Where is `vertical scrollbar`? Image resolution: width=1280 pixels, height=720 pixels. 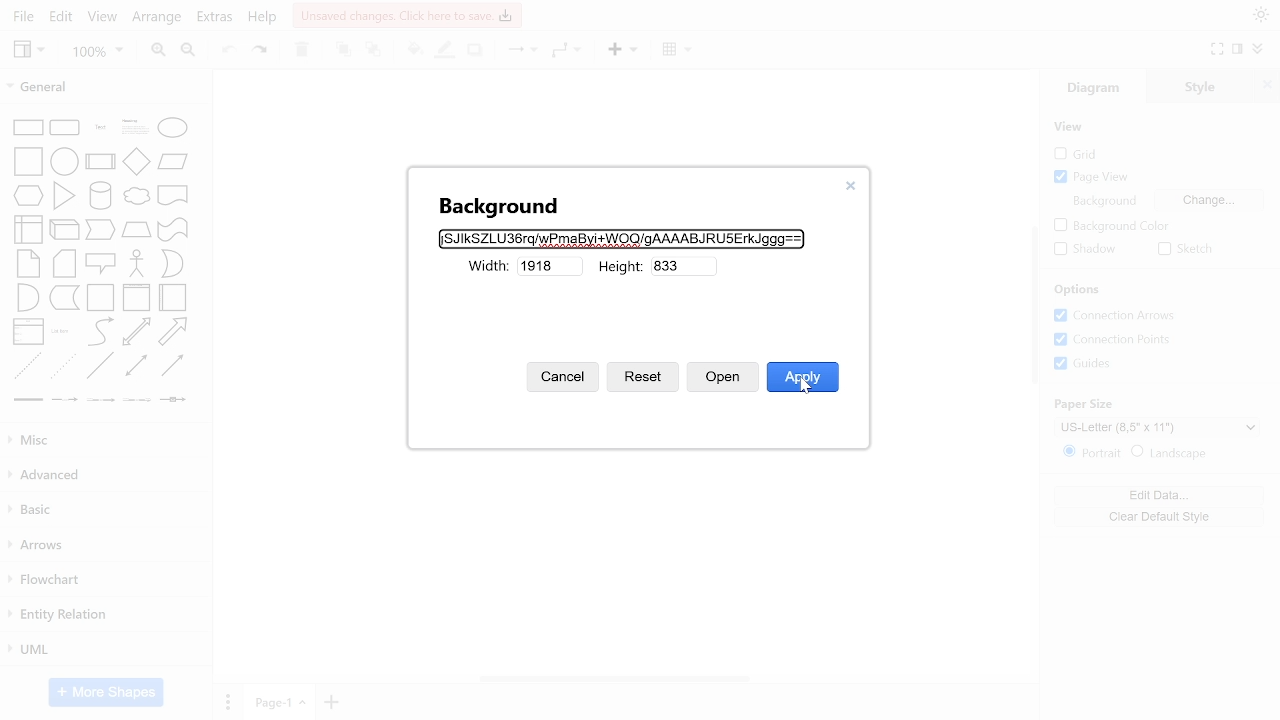
vertical scrollbar is located at coordinates (1032, 309).